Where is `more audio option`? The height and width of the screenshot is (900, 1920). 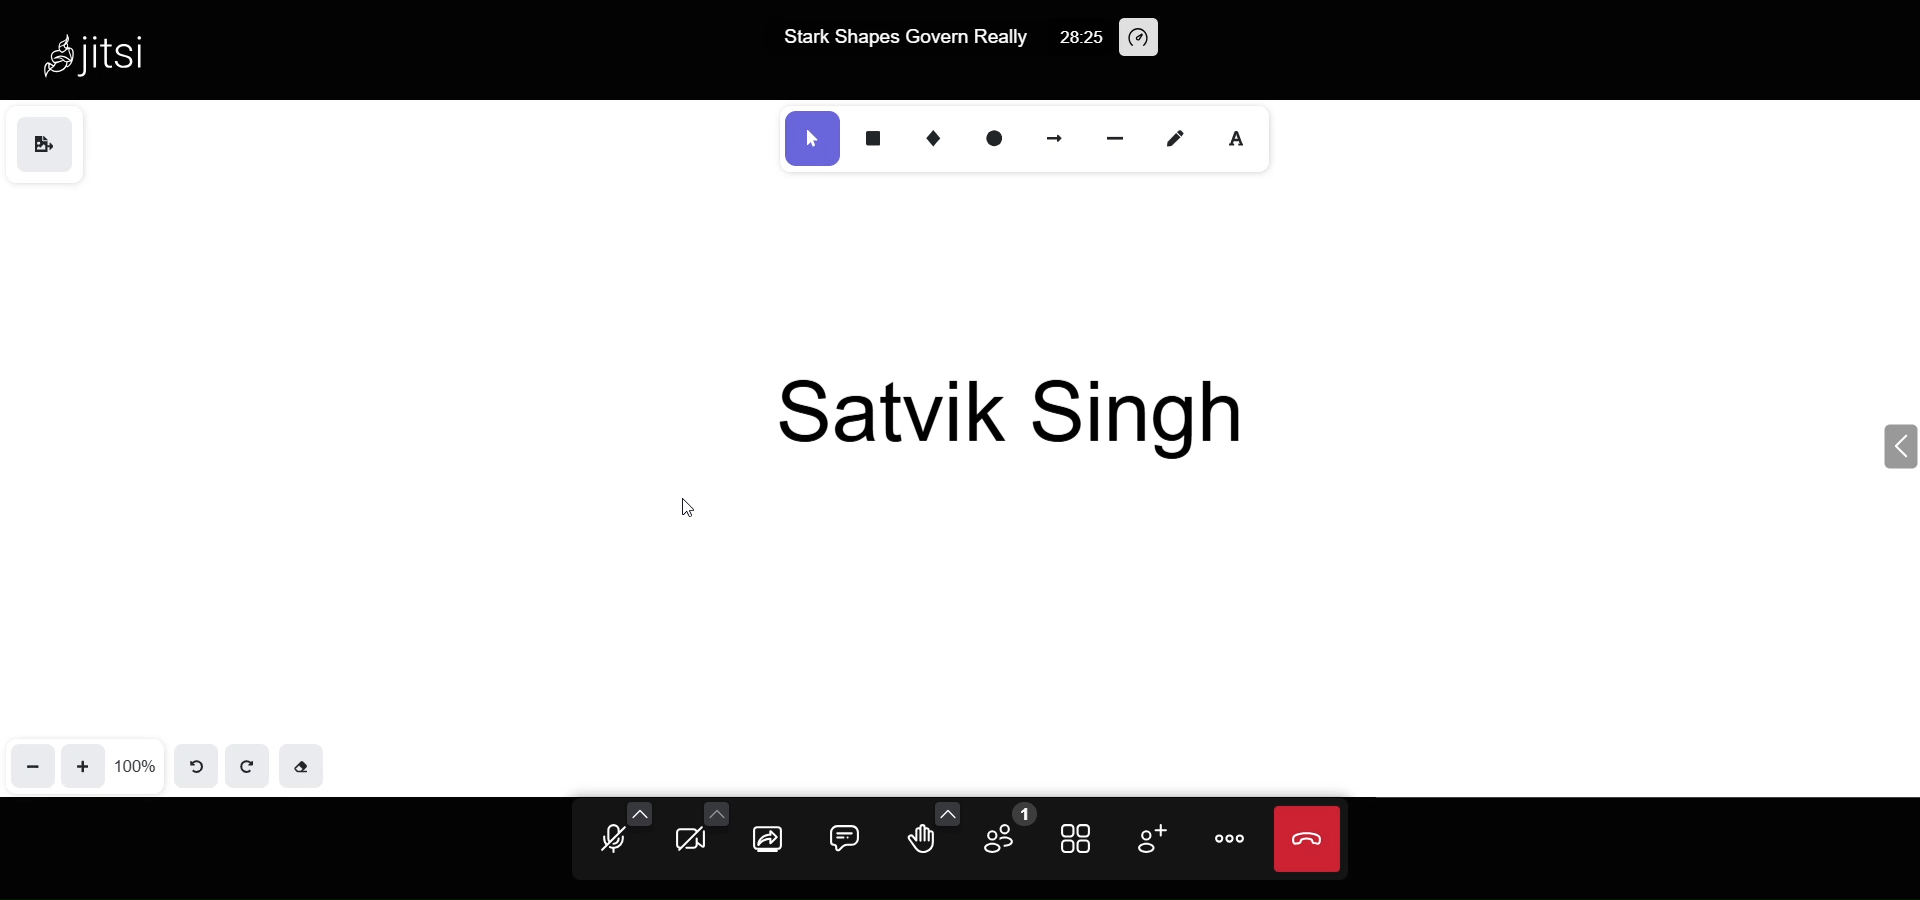
more audio option is located at coordinates (640, 813).